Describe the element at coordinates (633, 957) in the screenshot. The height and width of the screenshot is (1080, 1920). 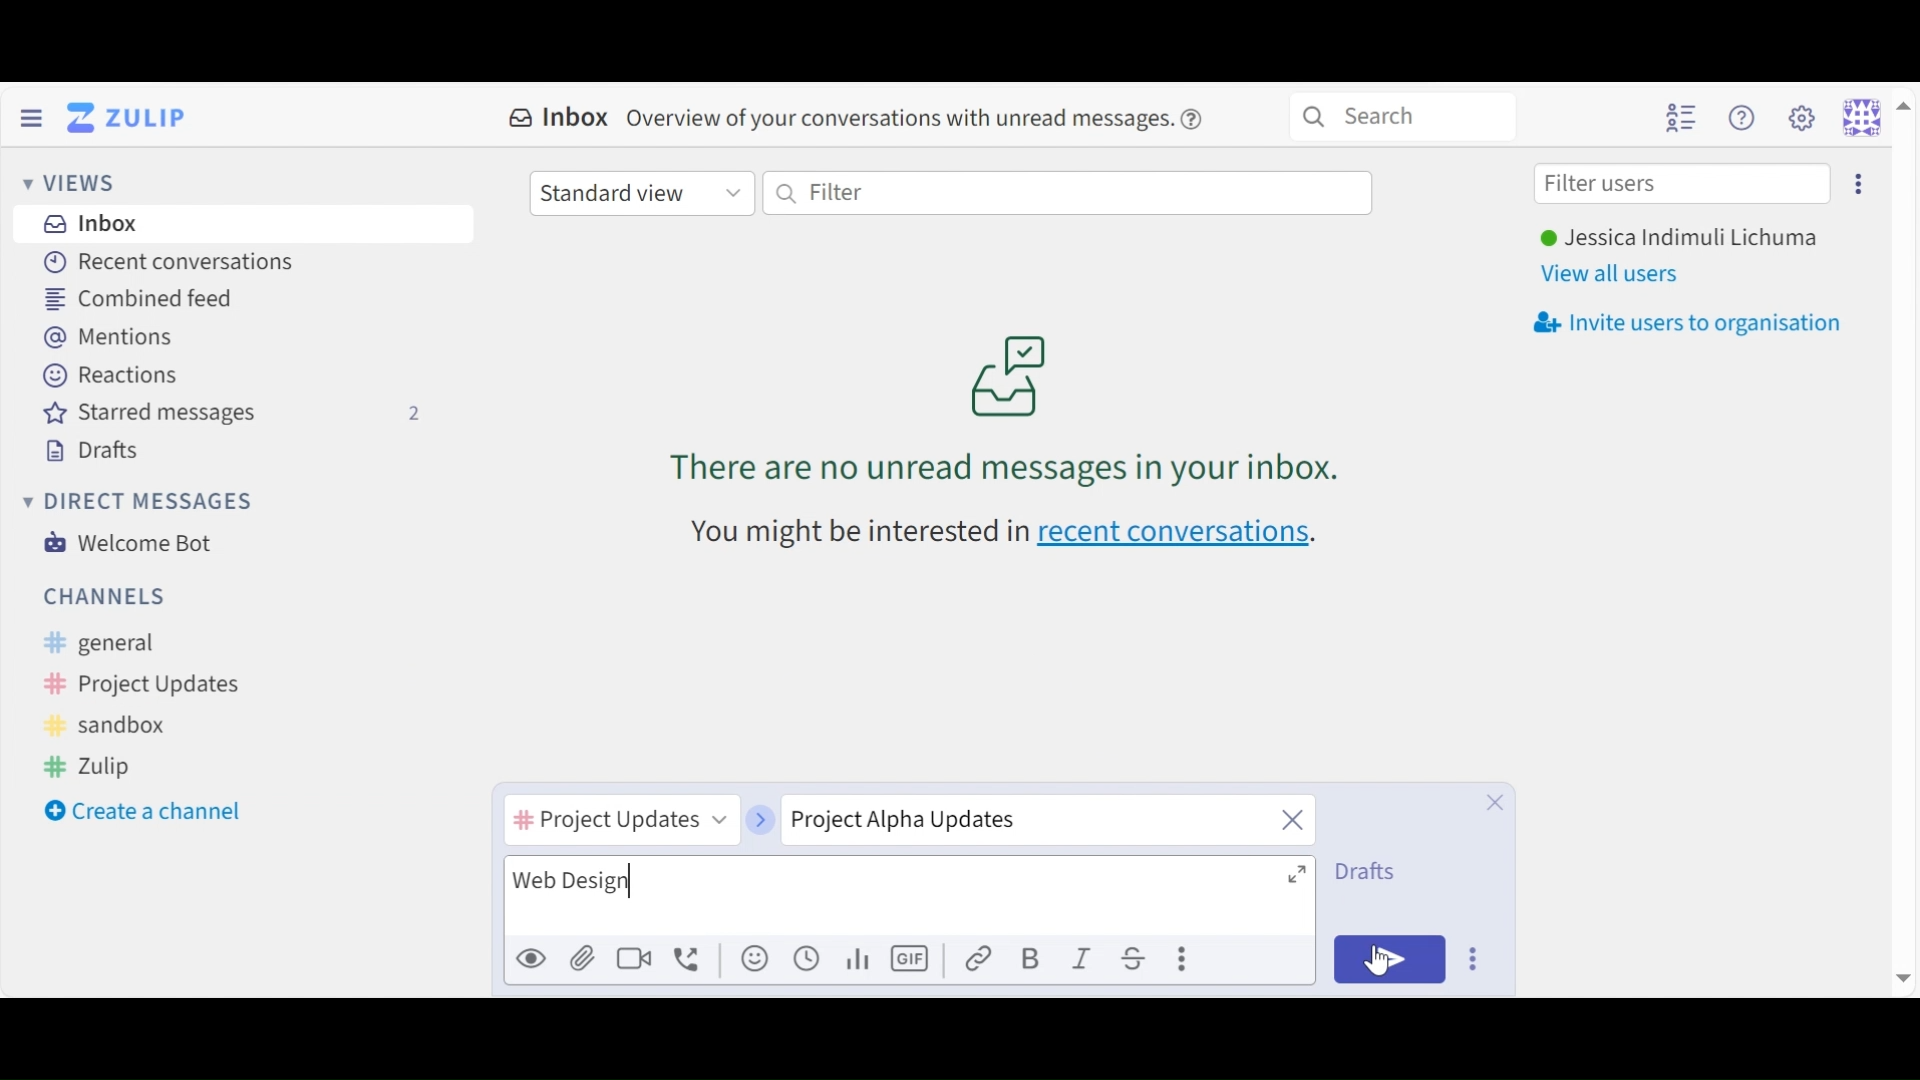
I see `Ad video call` at that location.